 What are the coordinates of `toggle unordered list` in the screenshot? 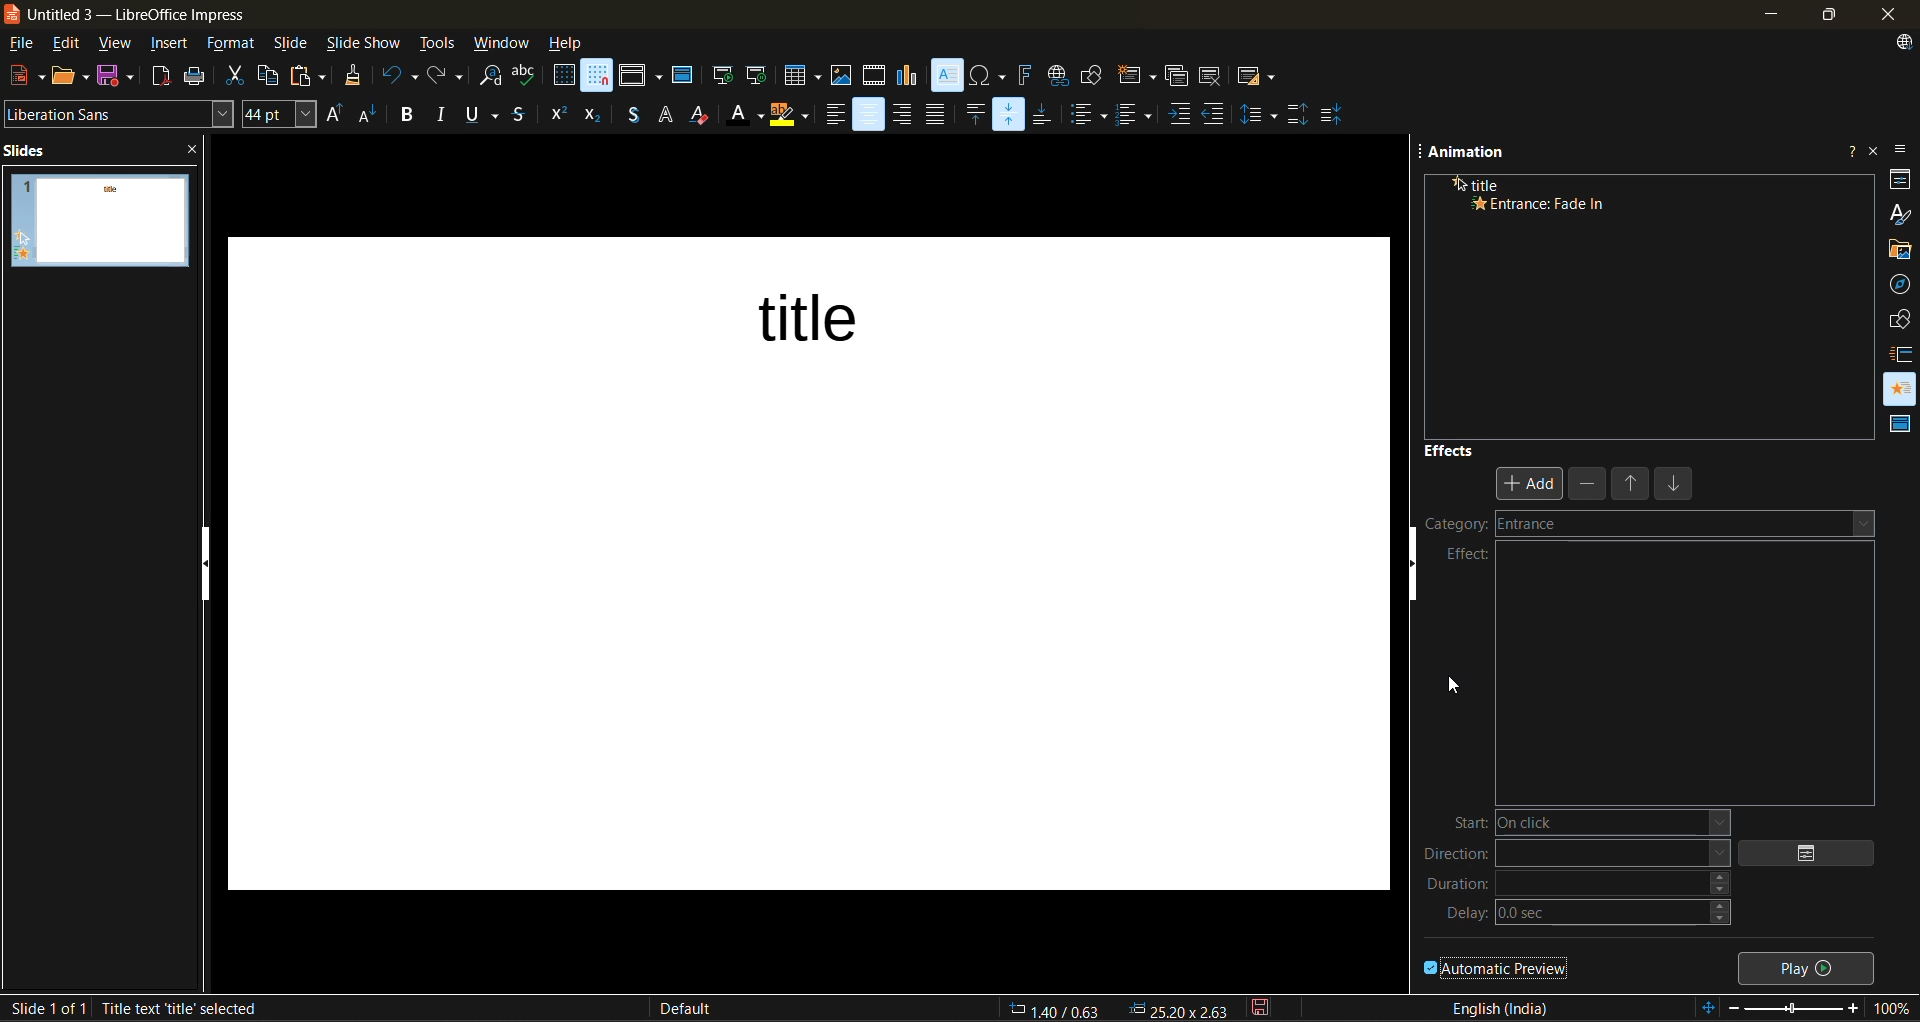 It's located at (1093, 115).